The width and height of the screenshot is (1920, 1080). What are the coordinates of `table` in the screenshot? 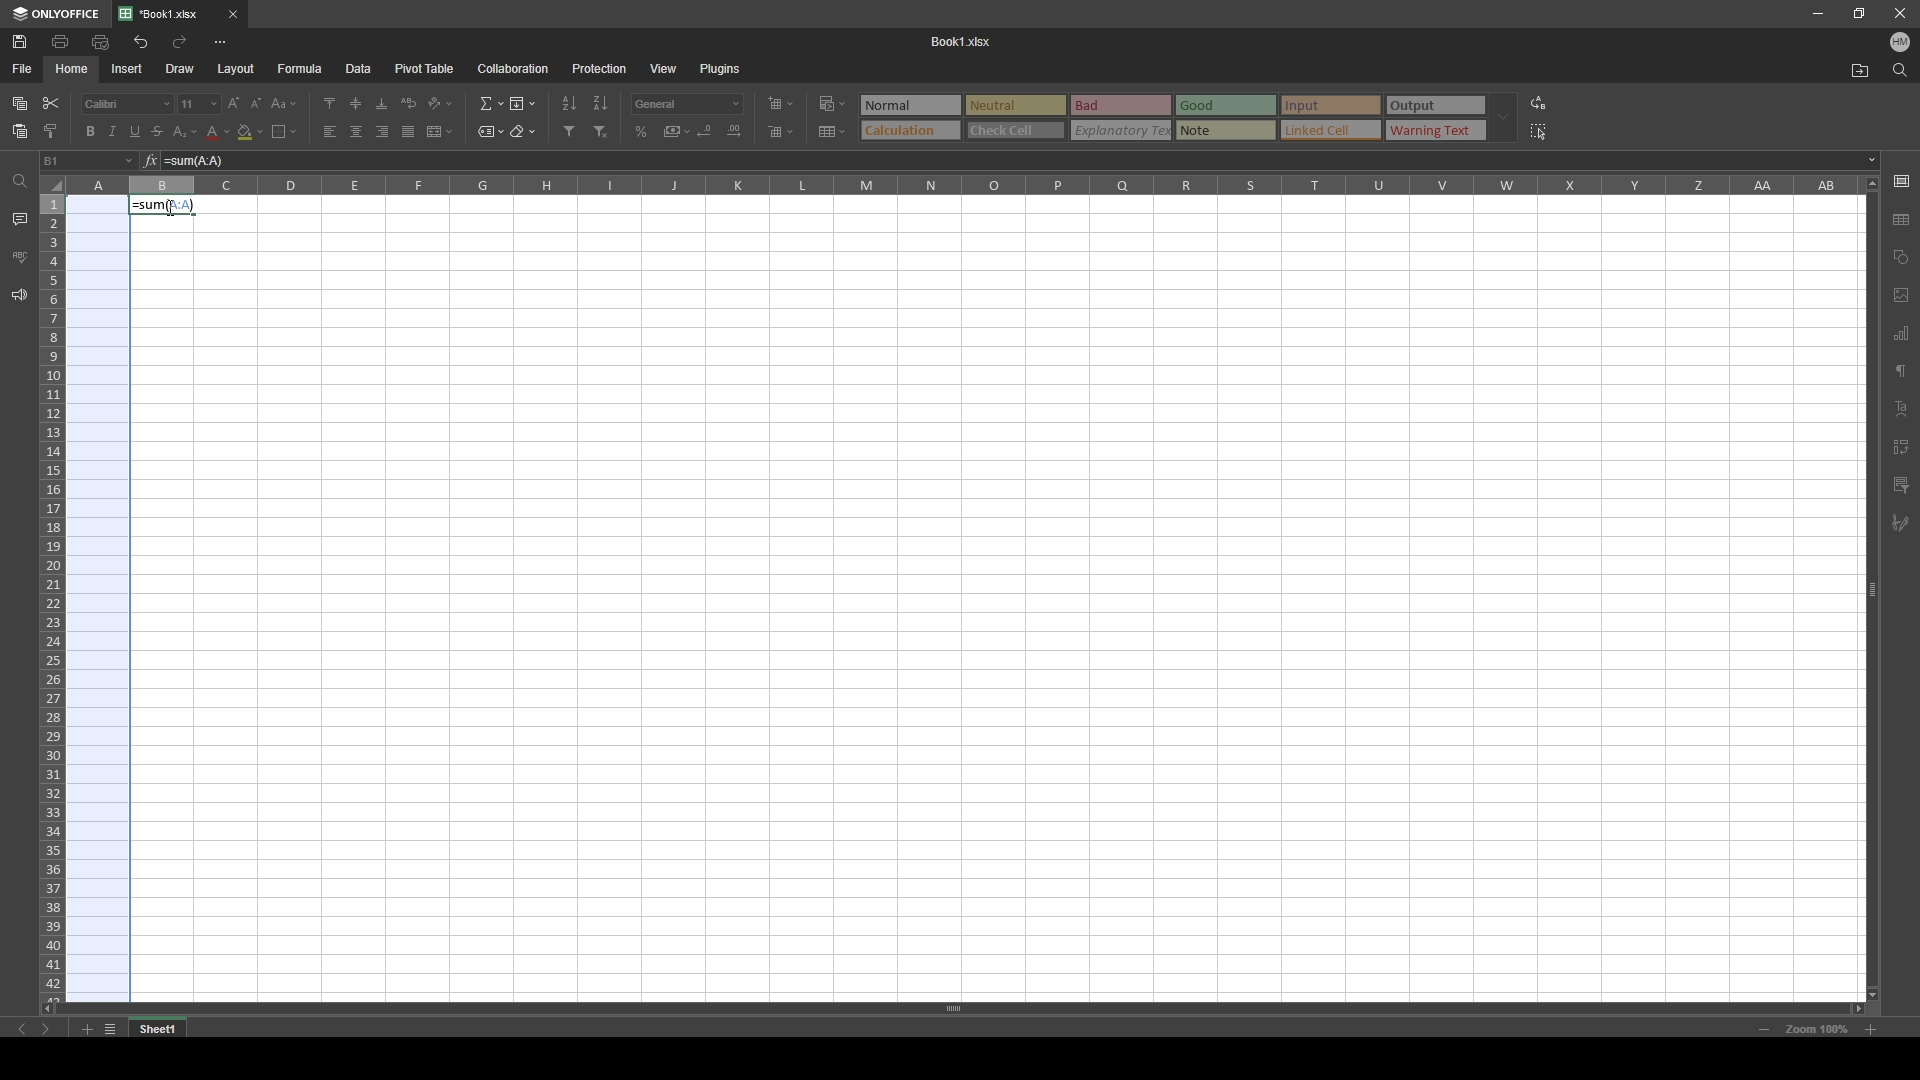 It's located at (834, 131).